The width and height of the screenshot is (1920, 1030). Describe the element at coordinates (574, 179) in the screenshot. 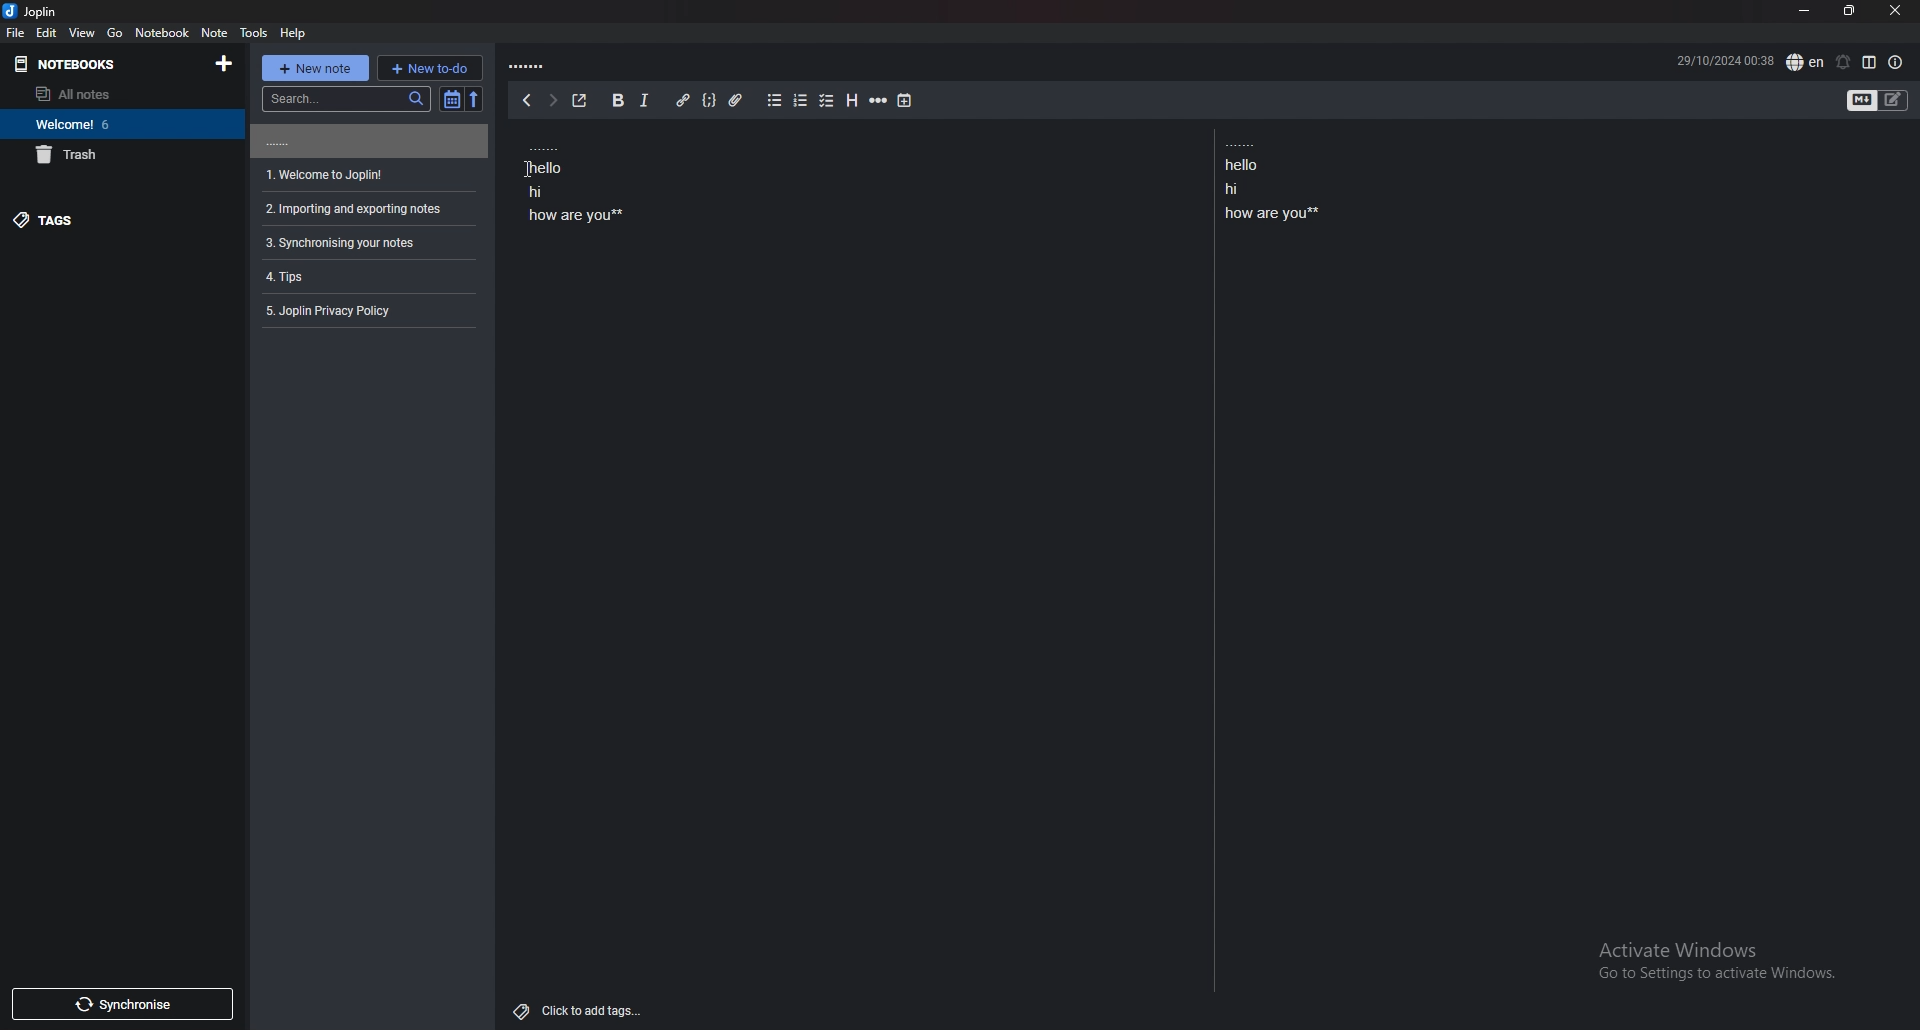

I see `note text` at that location.